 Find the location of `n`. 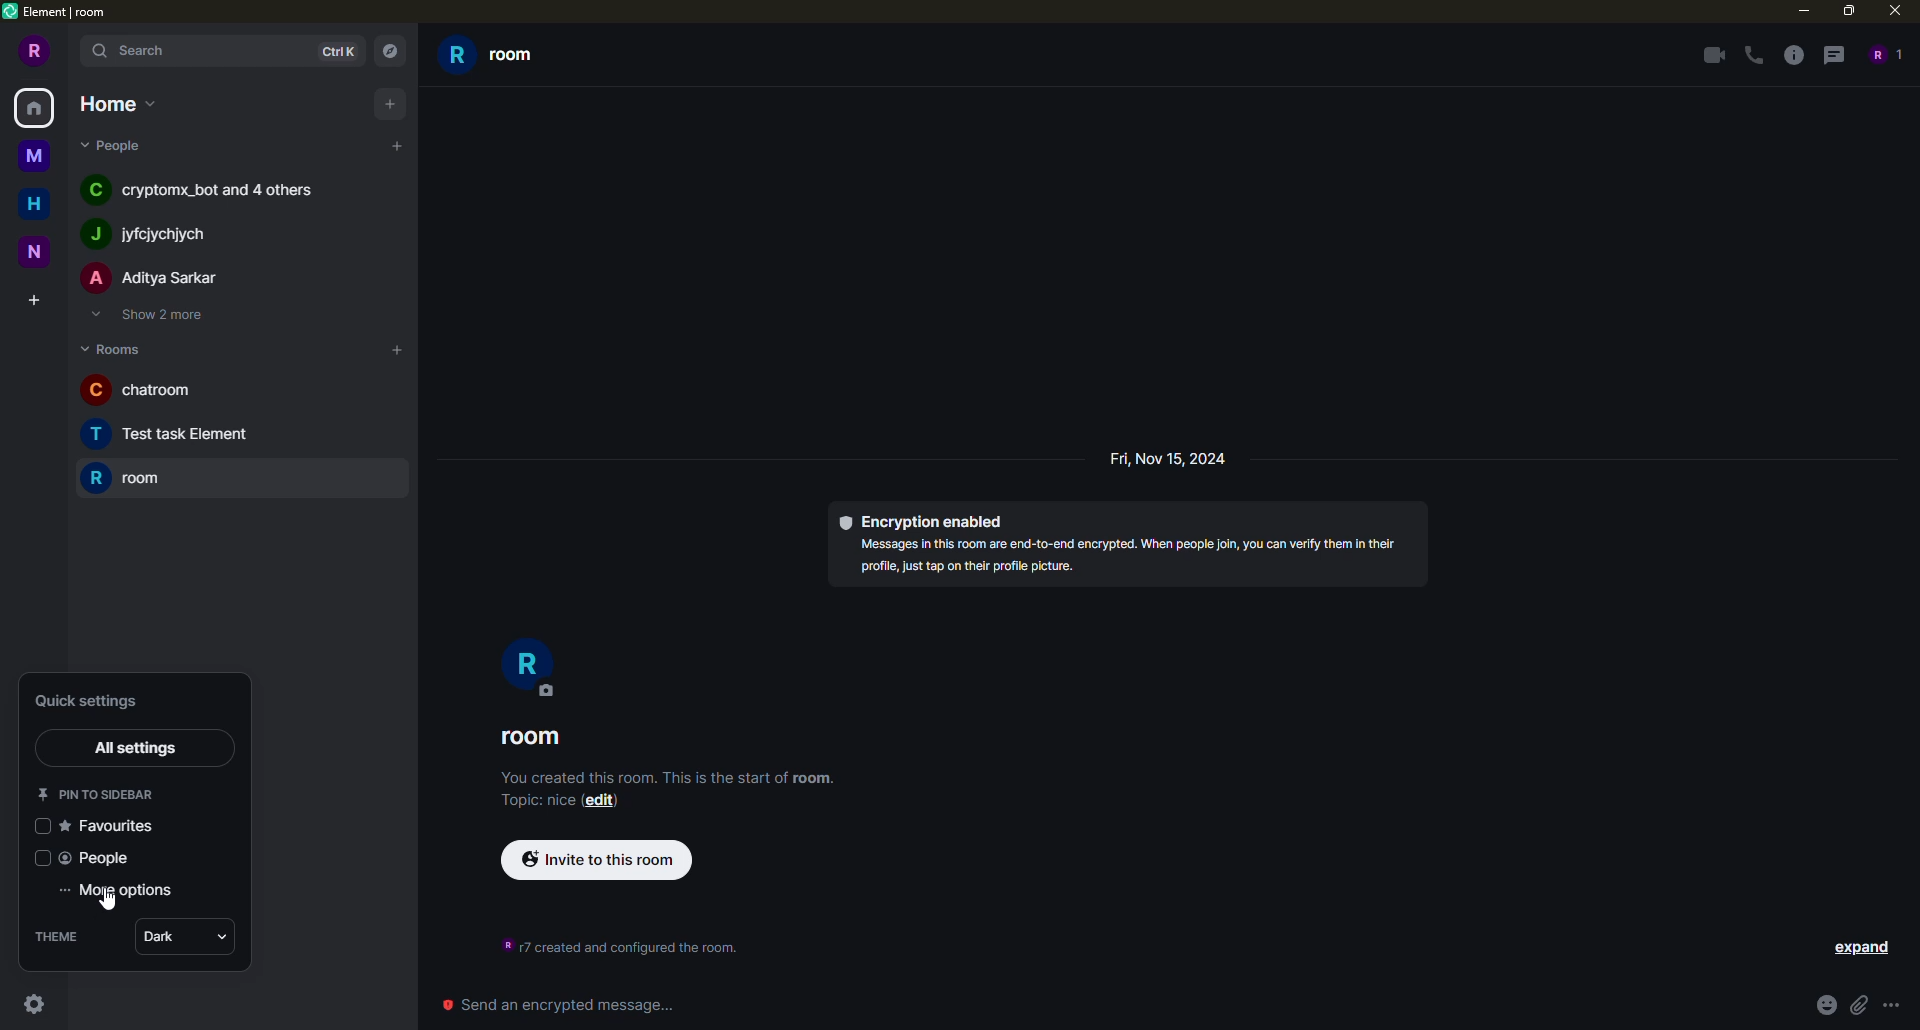

n is located at coordinates (33, 252).